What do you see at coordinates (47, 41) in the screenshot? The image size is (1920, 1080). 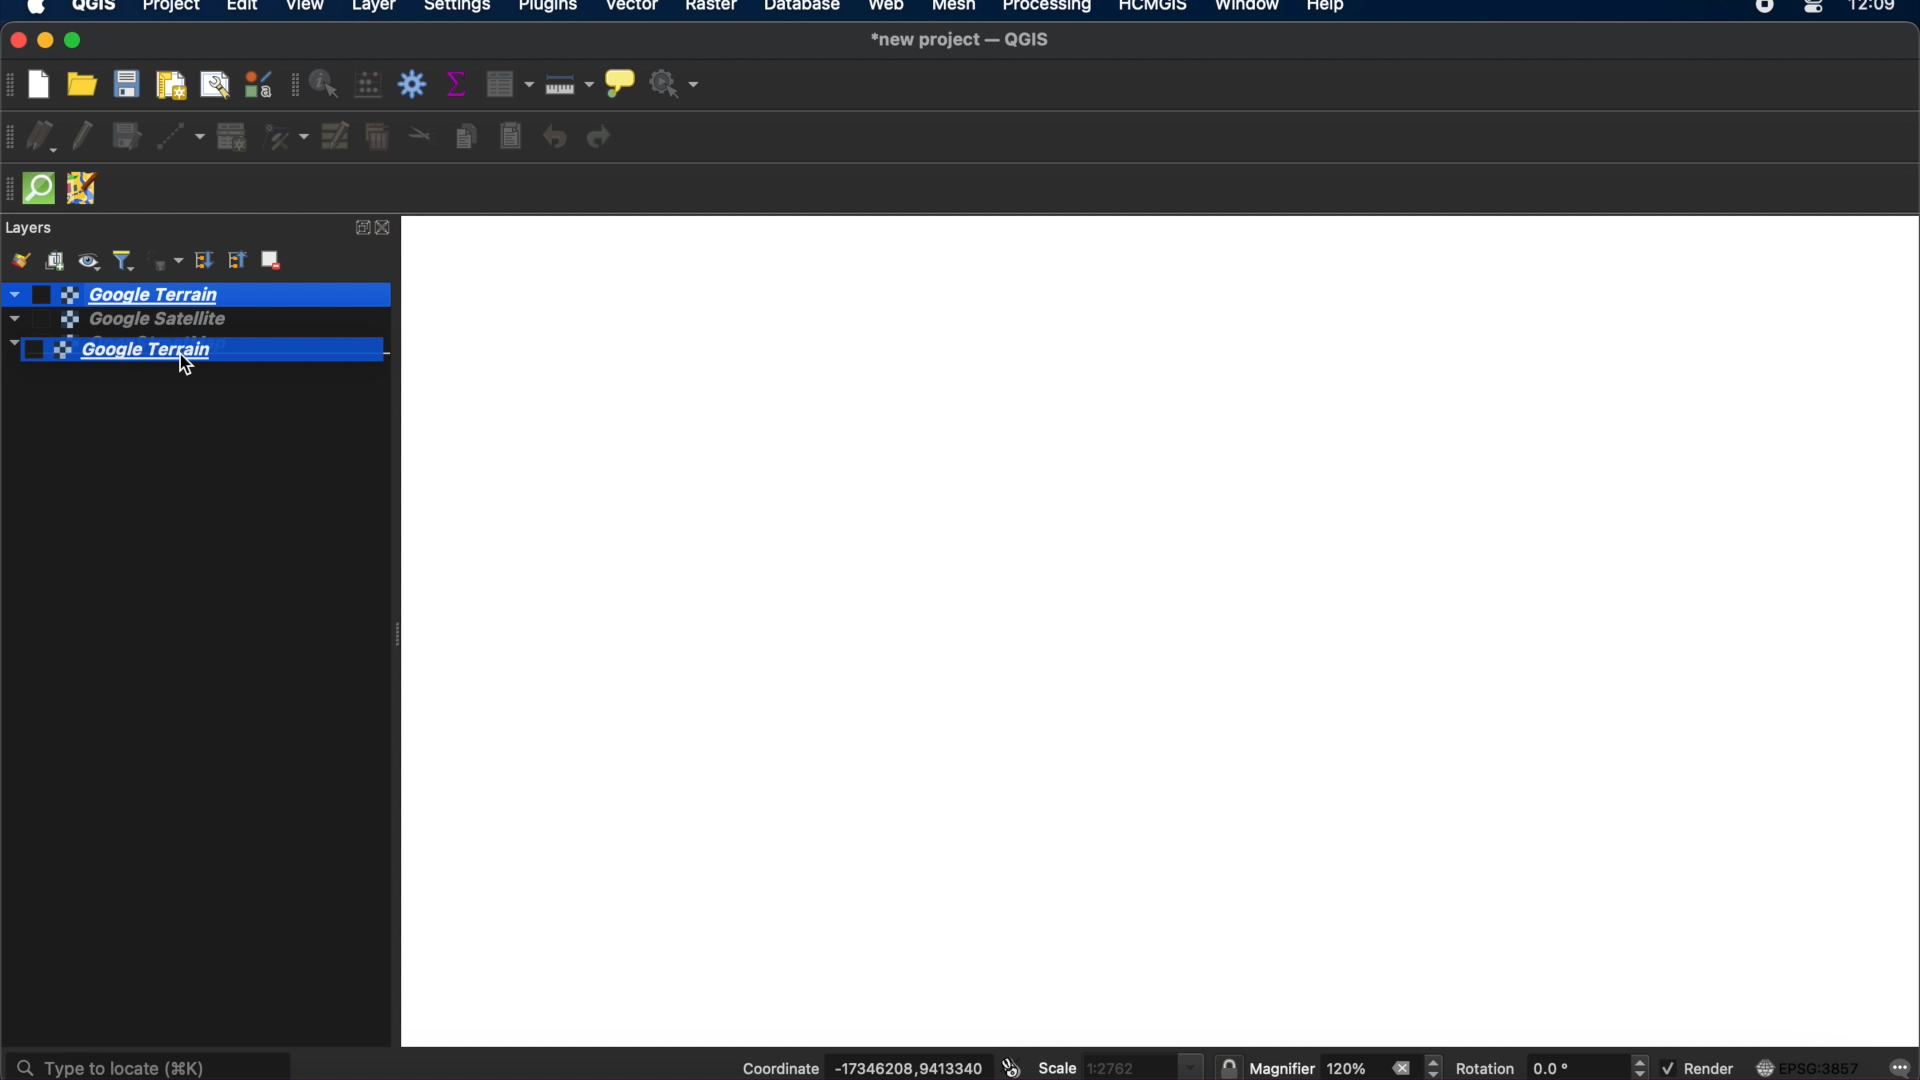 I see `minimize` at bounding box center [47, 41].